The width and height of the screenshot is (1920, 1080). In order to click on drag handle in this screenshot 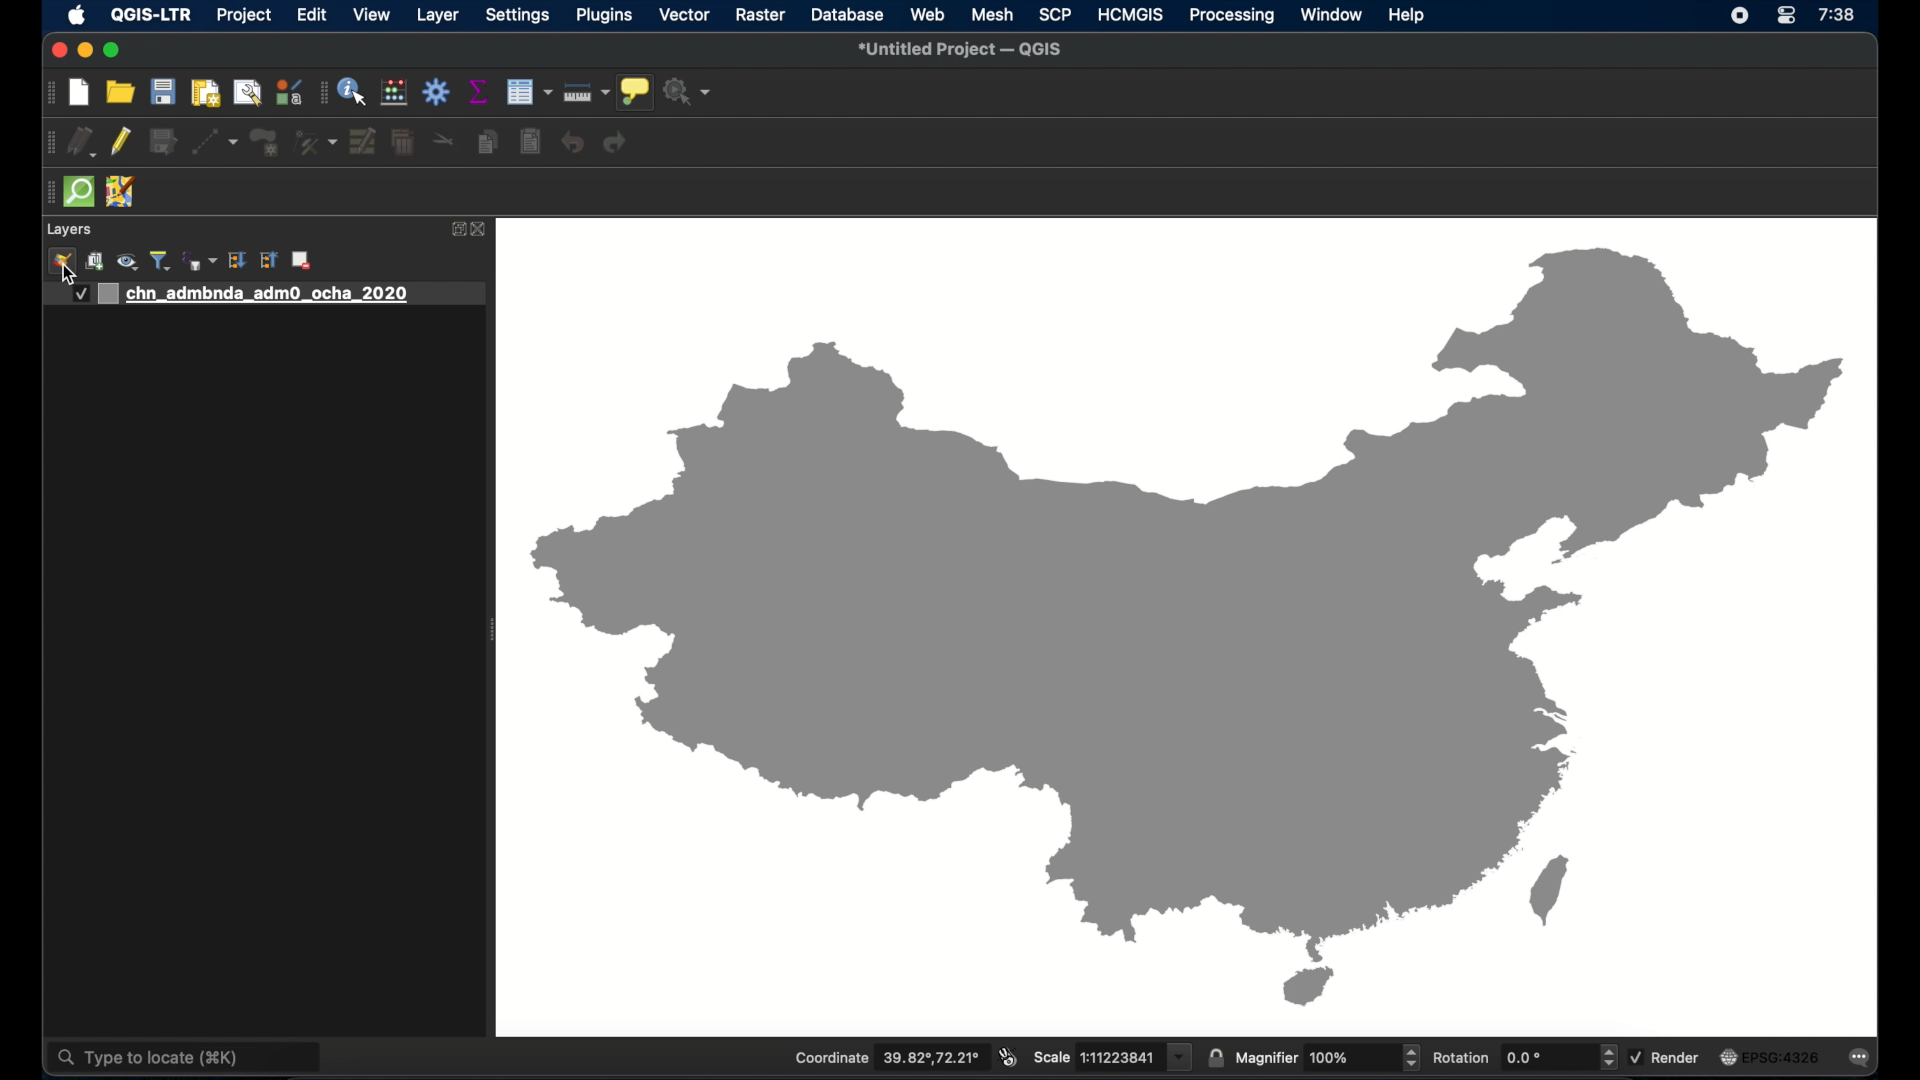, I will do `click(50, 94)`.